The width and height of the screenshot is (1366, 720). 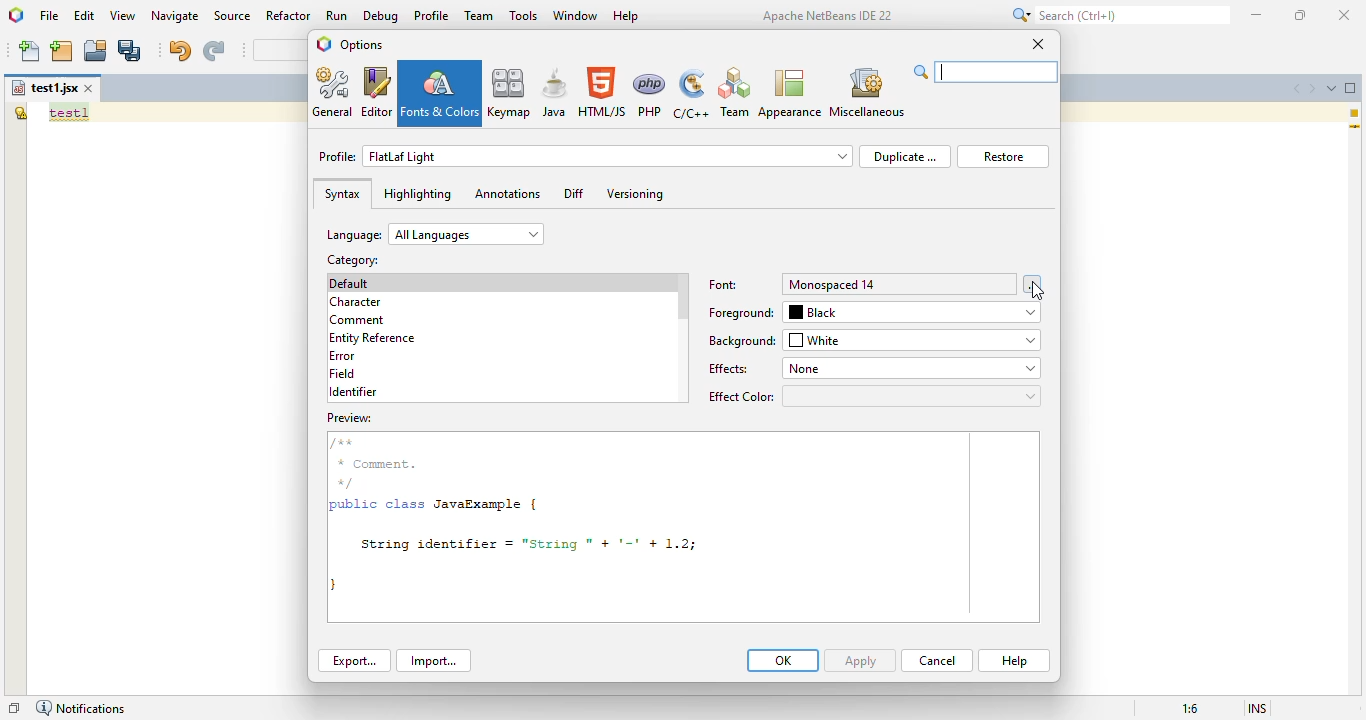 I want to click on effects, so click(x=728, y=368).